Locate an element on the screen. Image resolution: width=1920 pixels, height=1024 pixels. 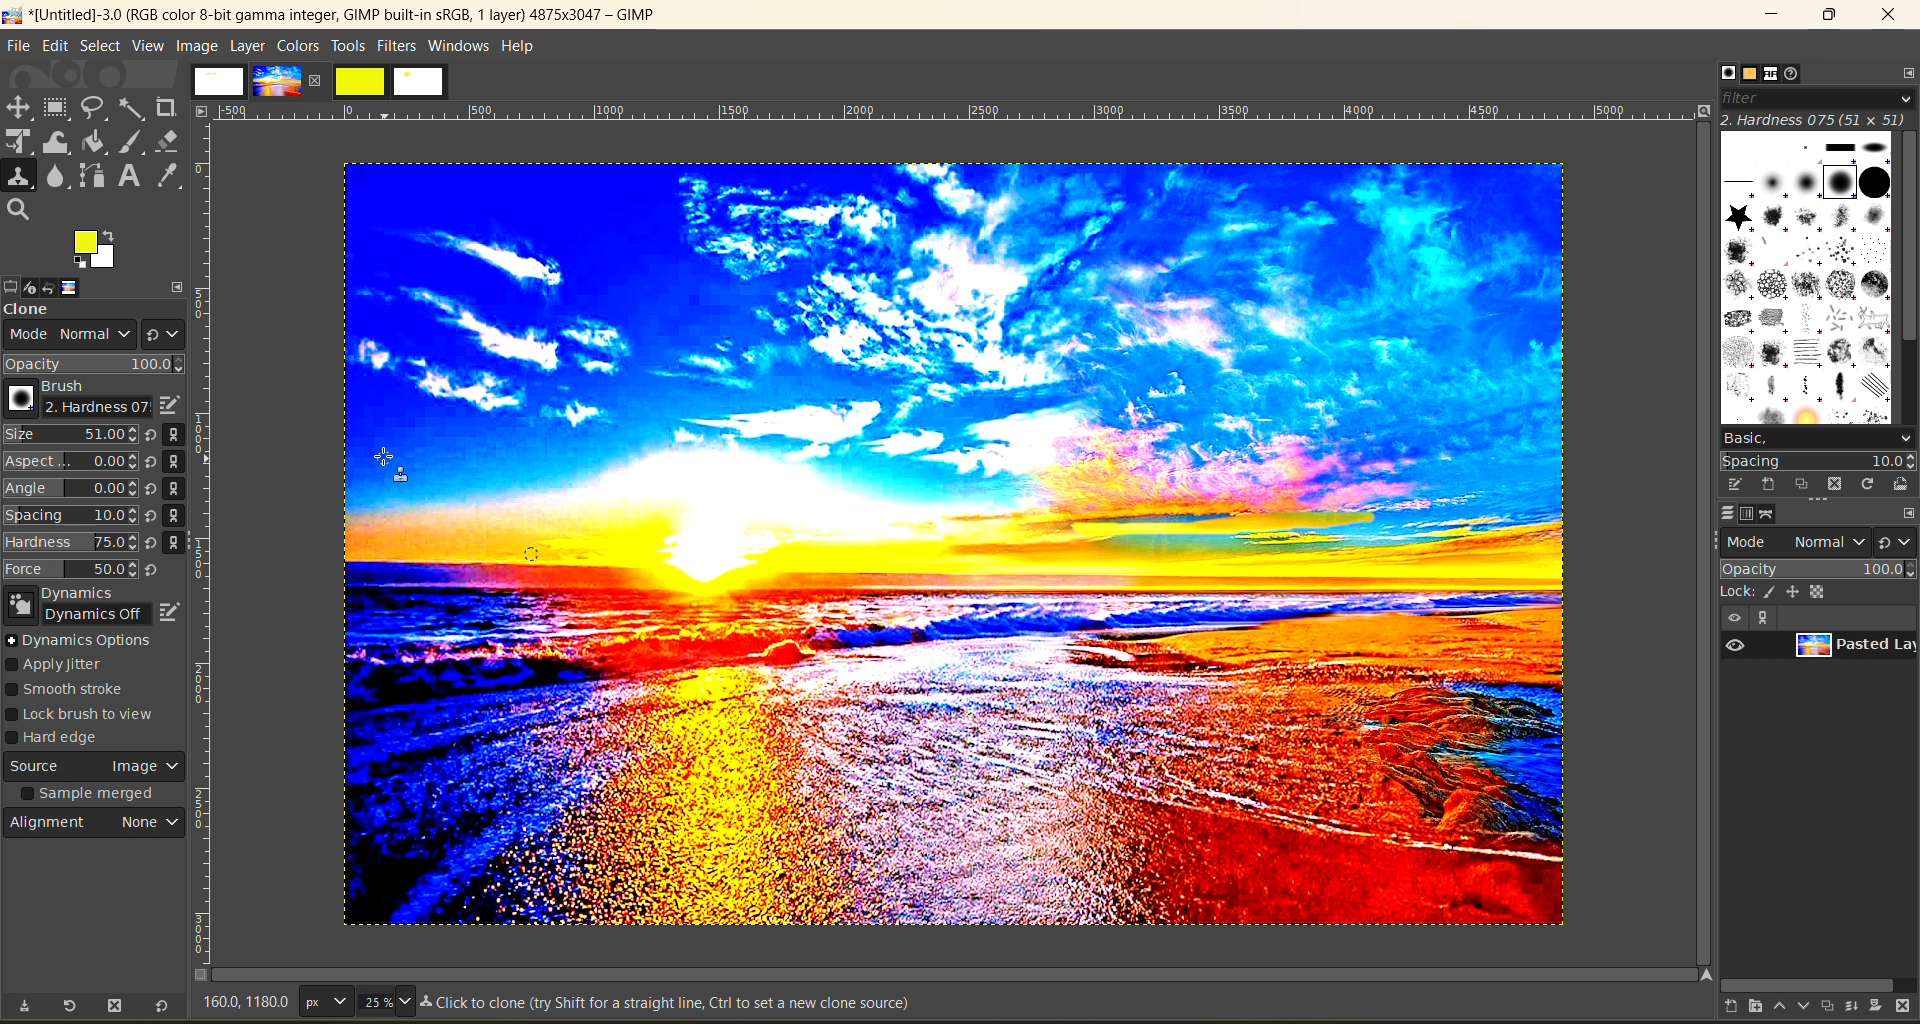
layers is located at coordinates (1721, 514).